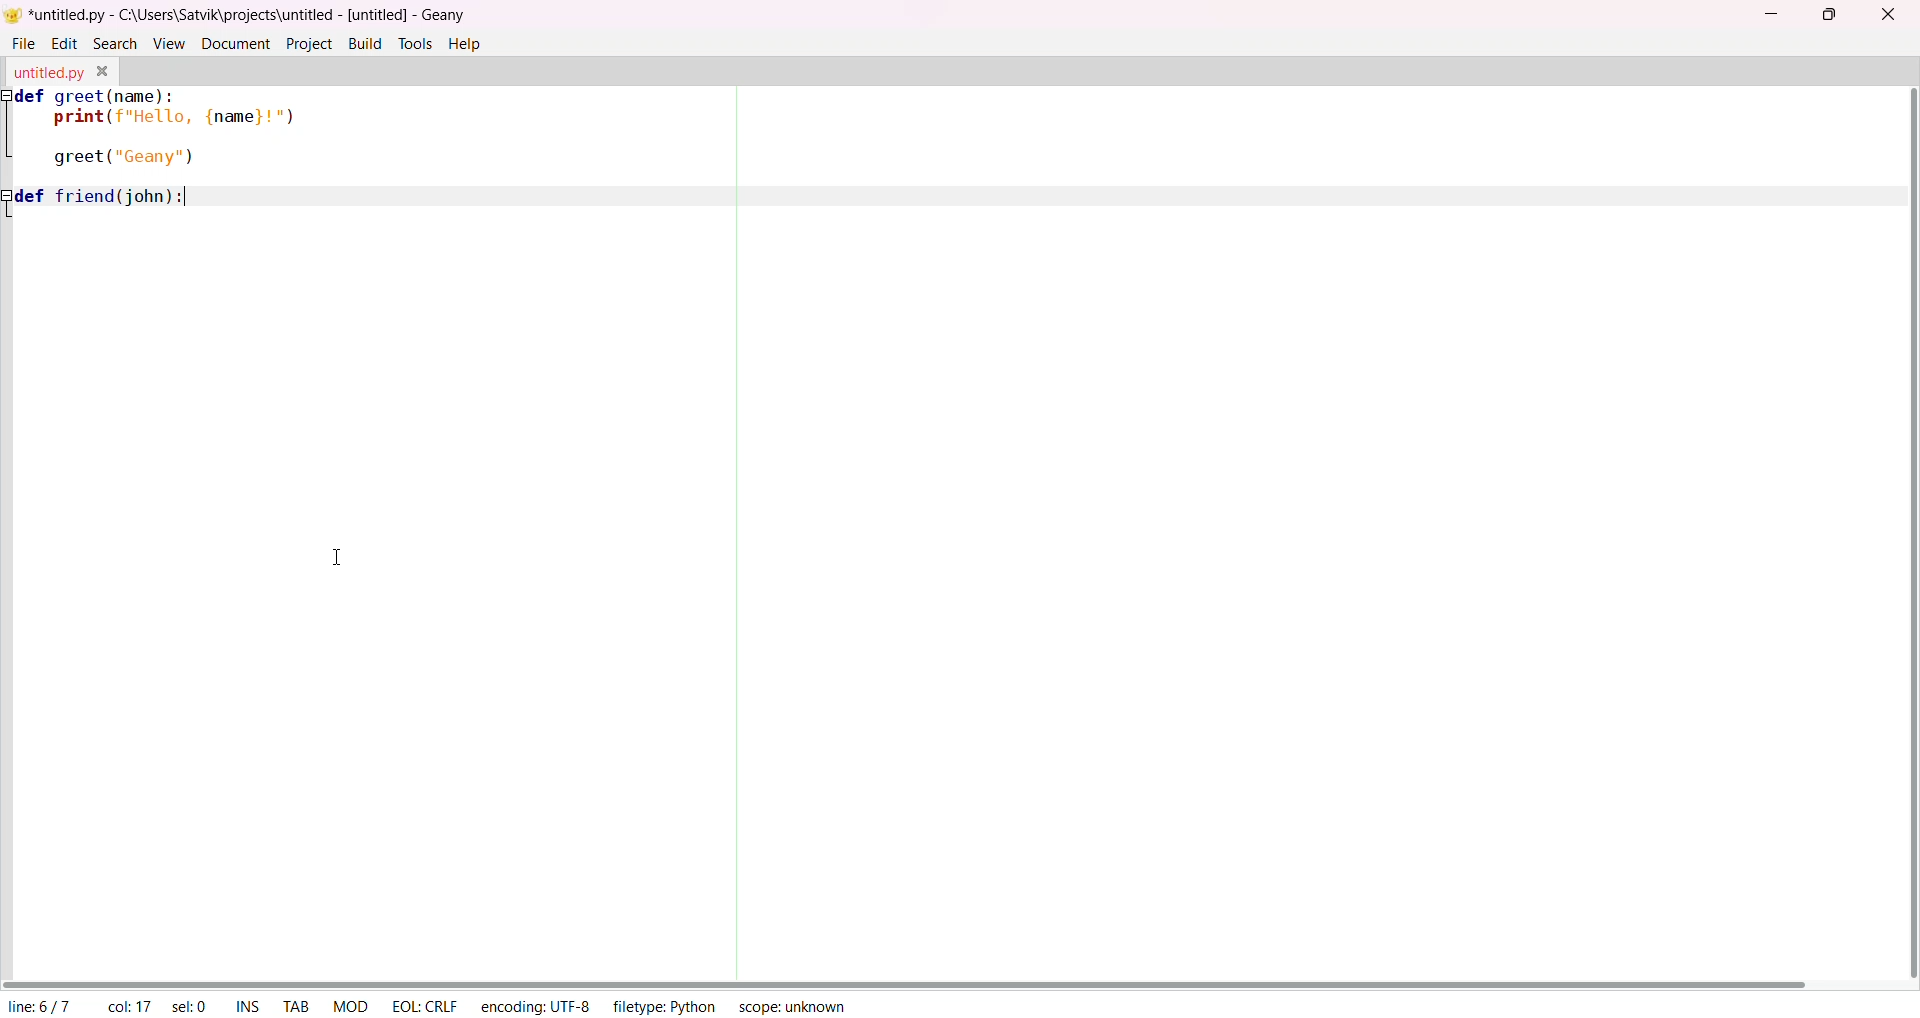 This screenshot has width=1920, height=1018. I want to click on INS, so click(248, 1005).